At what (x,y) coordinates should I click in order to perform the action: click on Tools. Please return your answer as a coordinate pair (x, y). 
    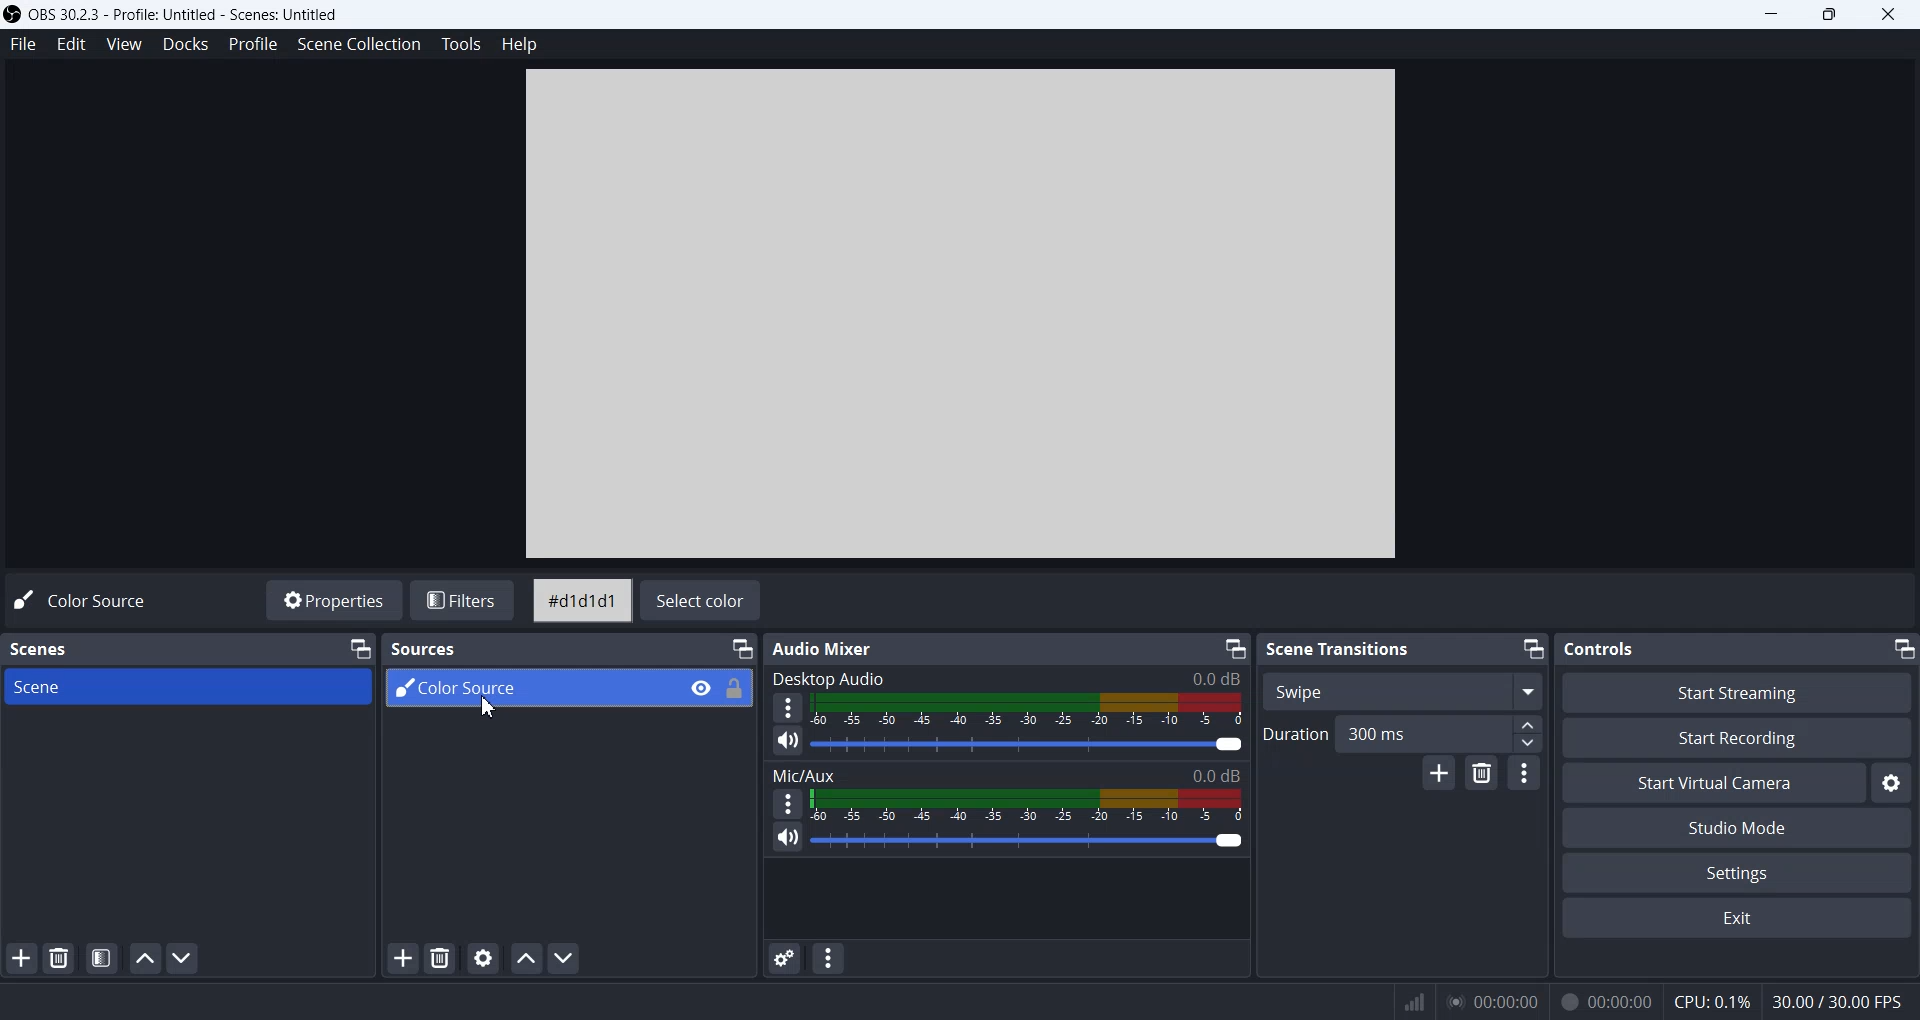
    Looking at the image, I should click on (463, 43).